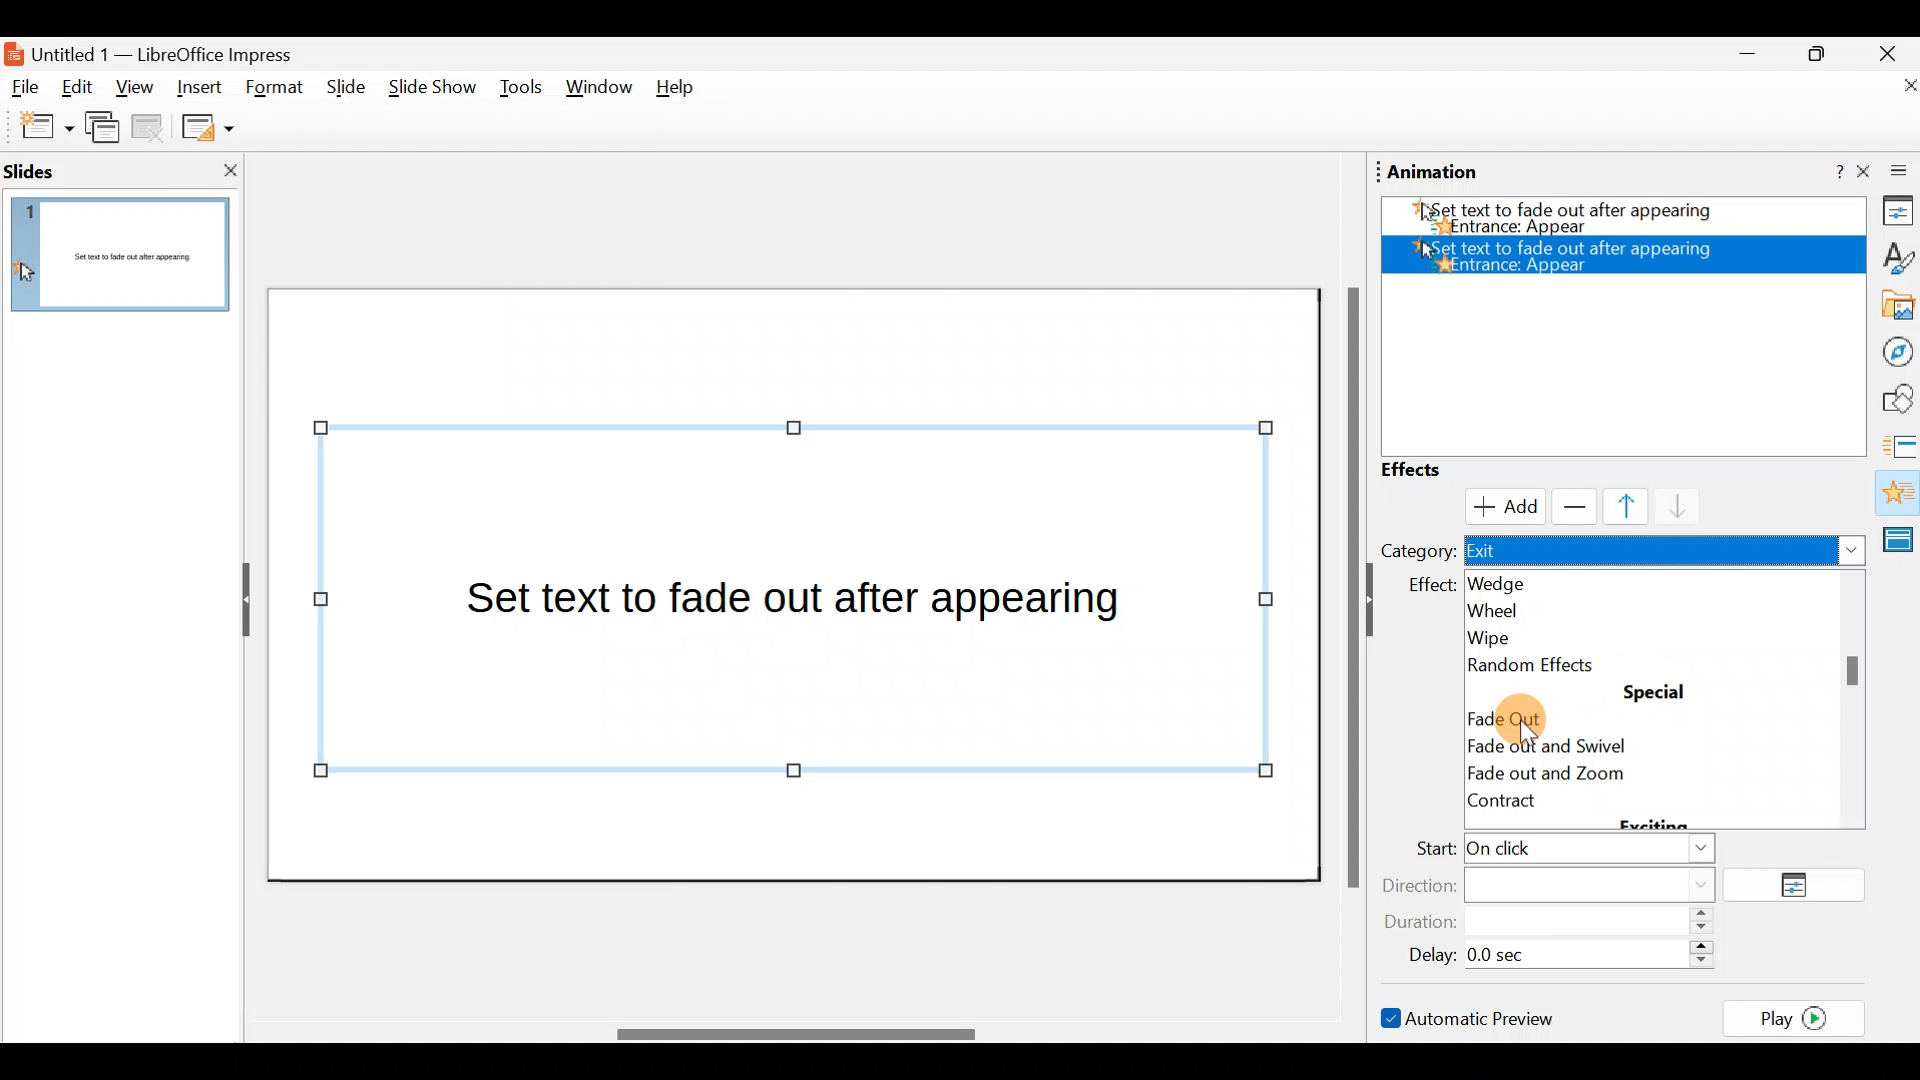 The width and height of the screenshot is (1920, 1080). Describe the element at coordinates (1892, 350) in the screenshot. I see `Navigator` at that location.